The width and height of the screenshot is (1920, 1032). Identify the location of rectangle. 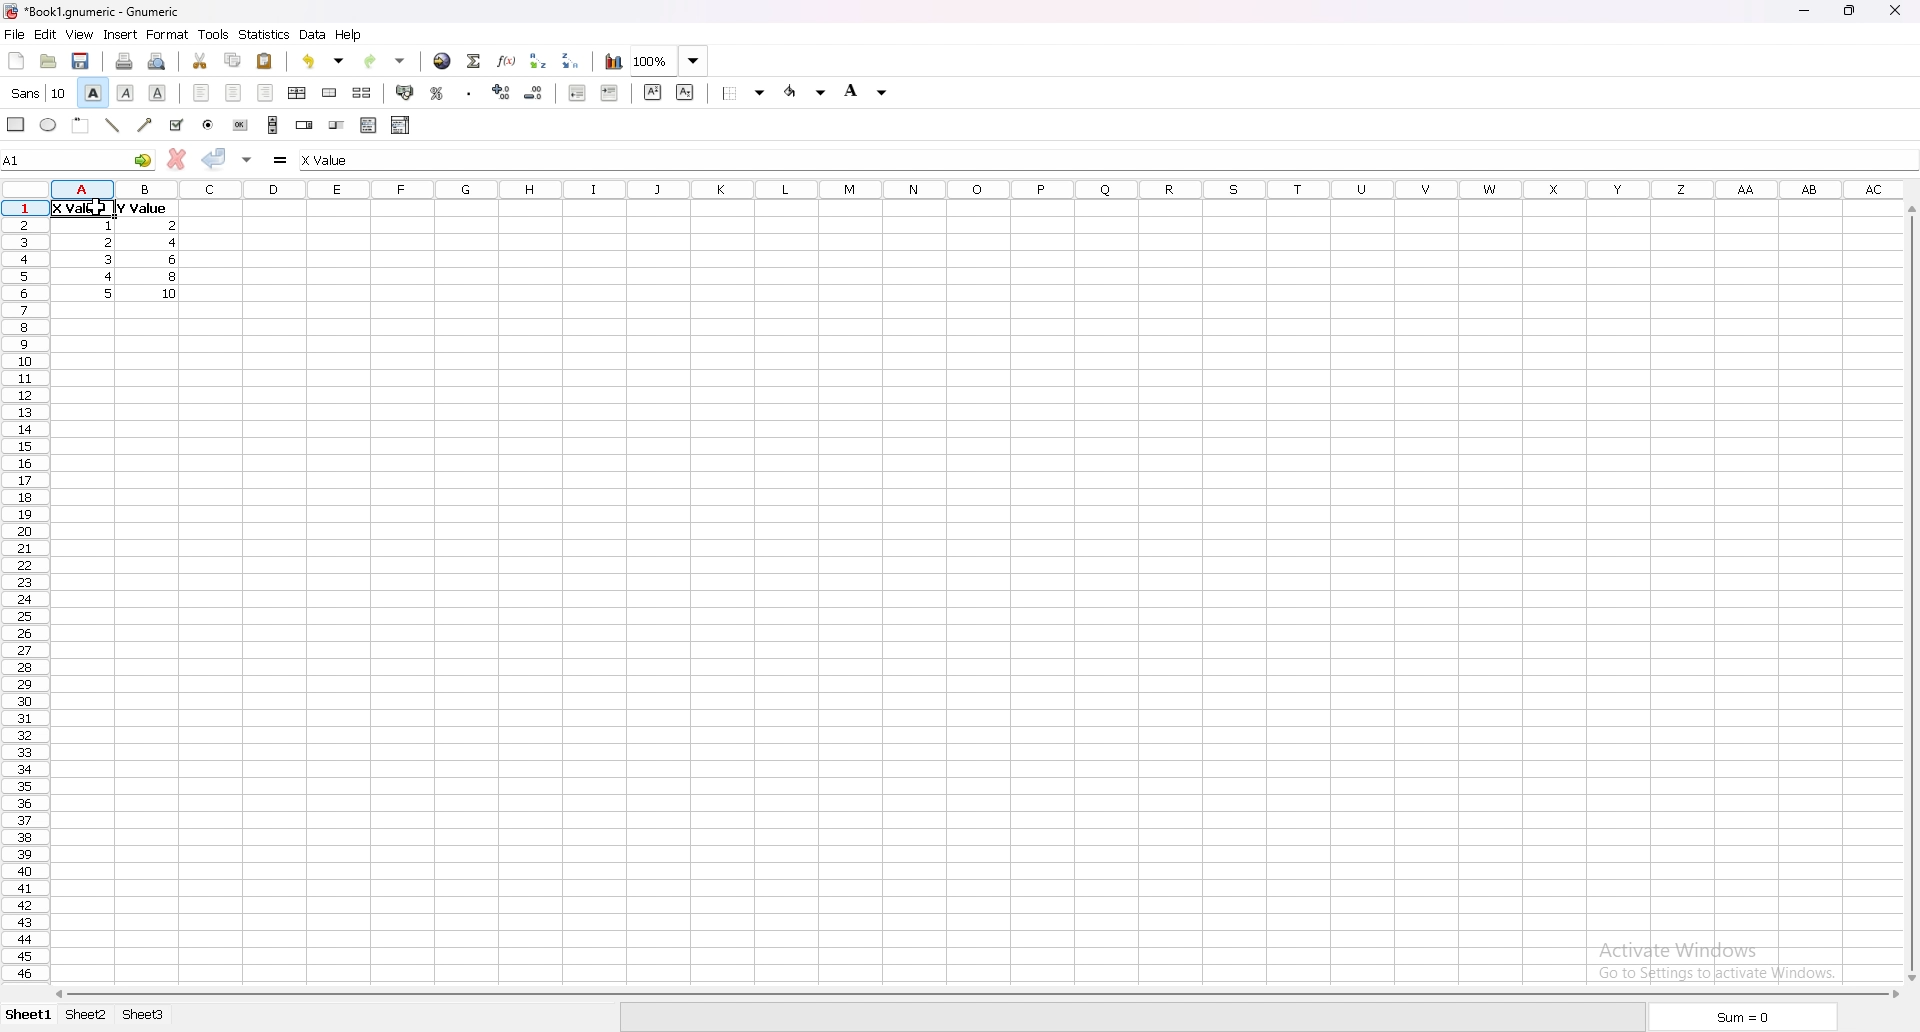
(16, 123).